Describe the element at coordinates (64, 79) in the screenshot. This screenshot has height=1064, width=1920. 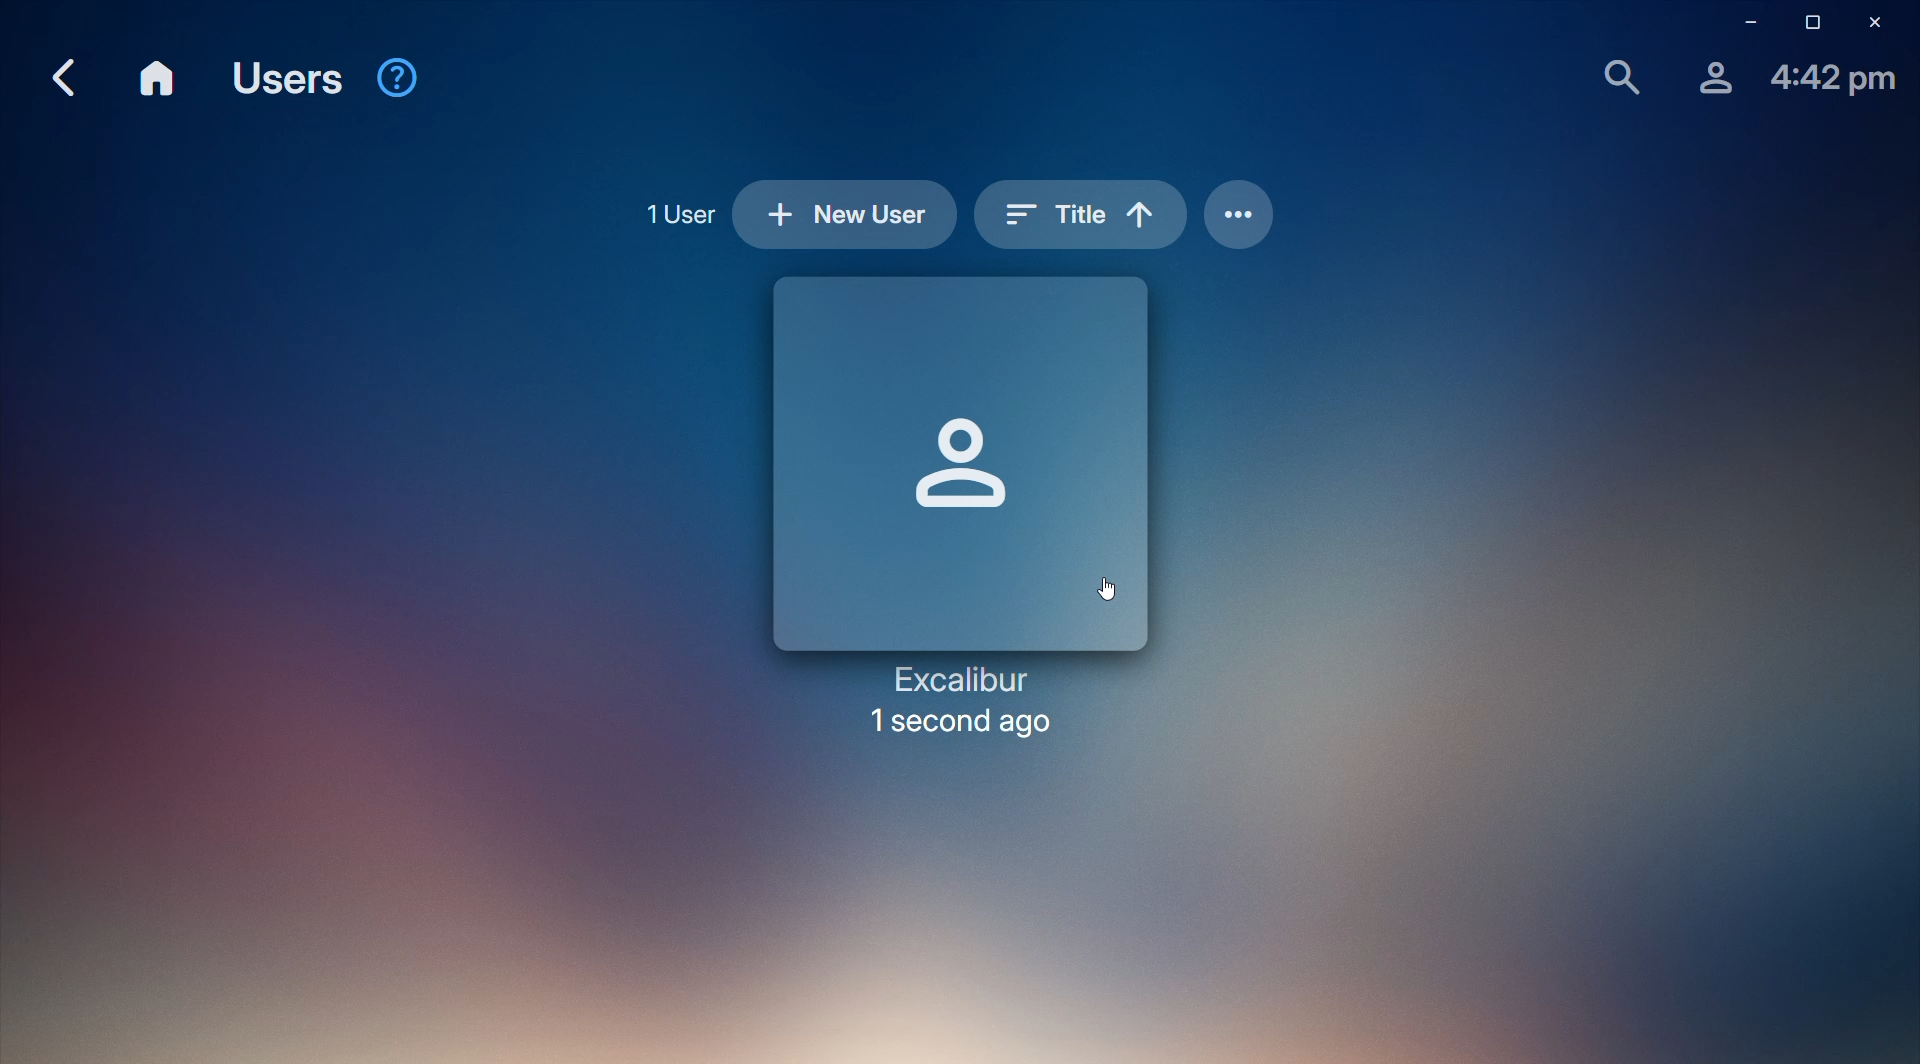
I see `Back` at that location.